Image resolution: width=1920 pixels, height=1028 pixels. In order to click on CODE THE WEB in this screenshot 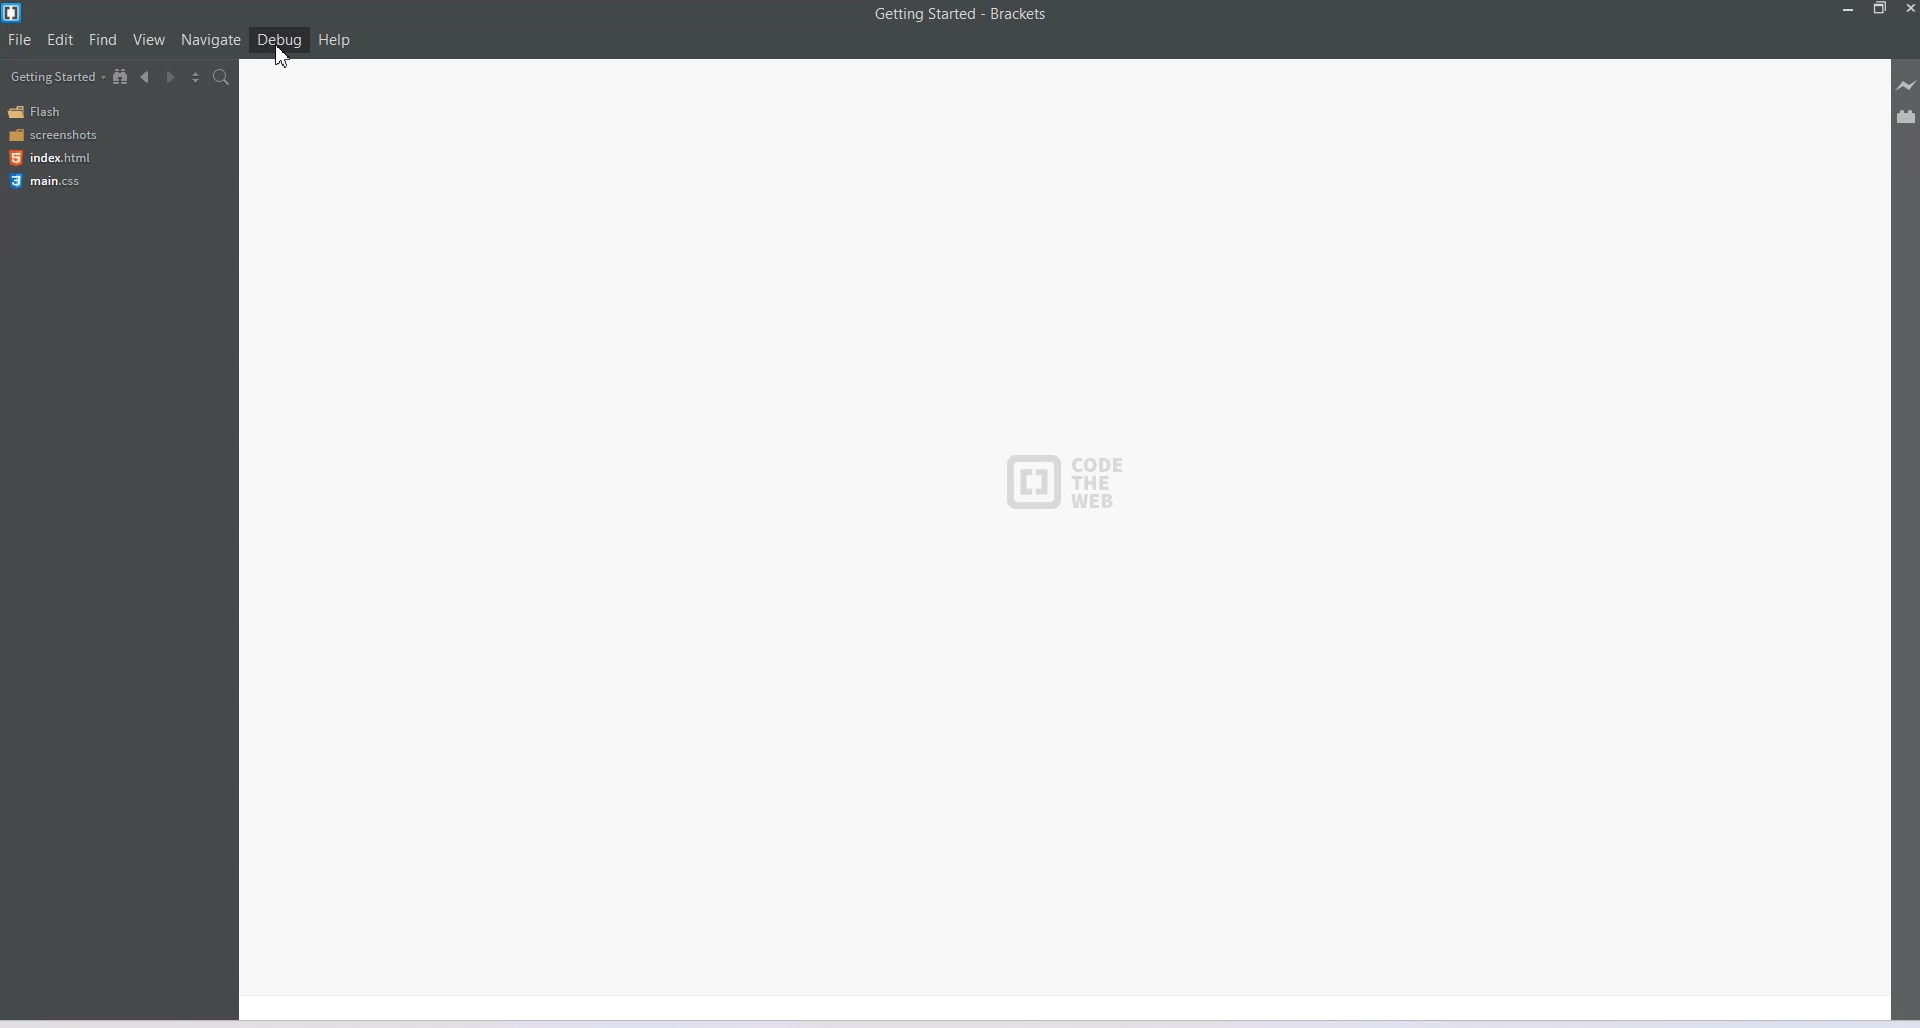, I will do `click(1066, 479)`.